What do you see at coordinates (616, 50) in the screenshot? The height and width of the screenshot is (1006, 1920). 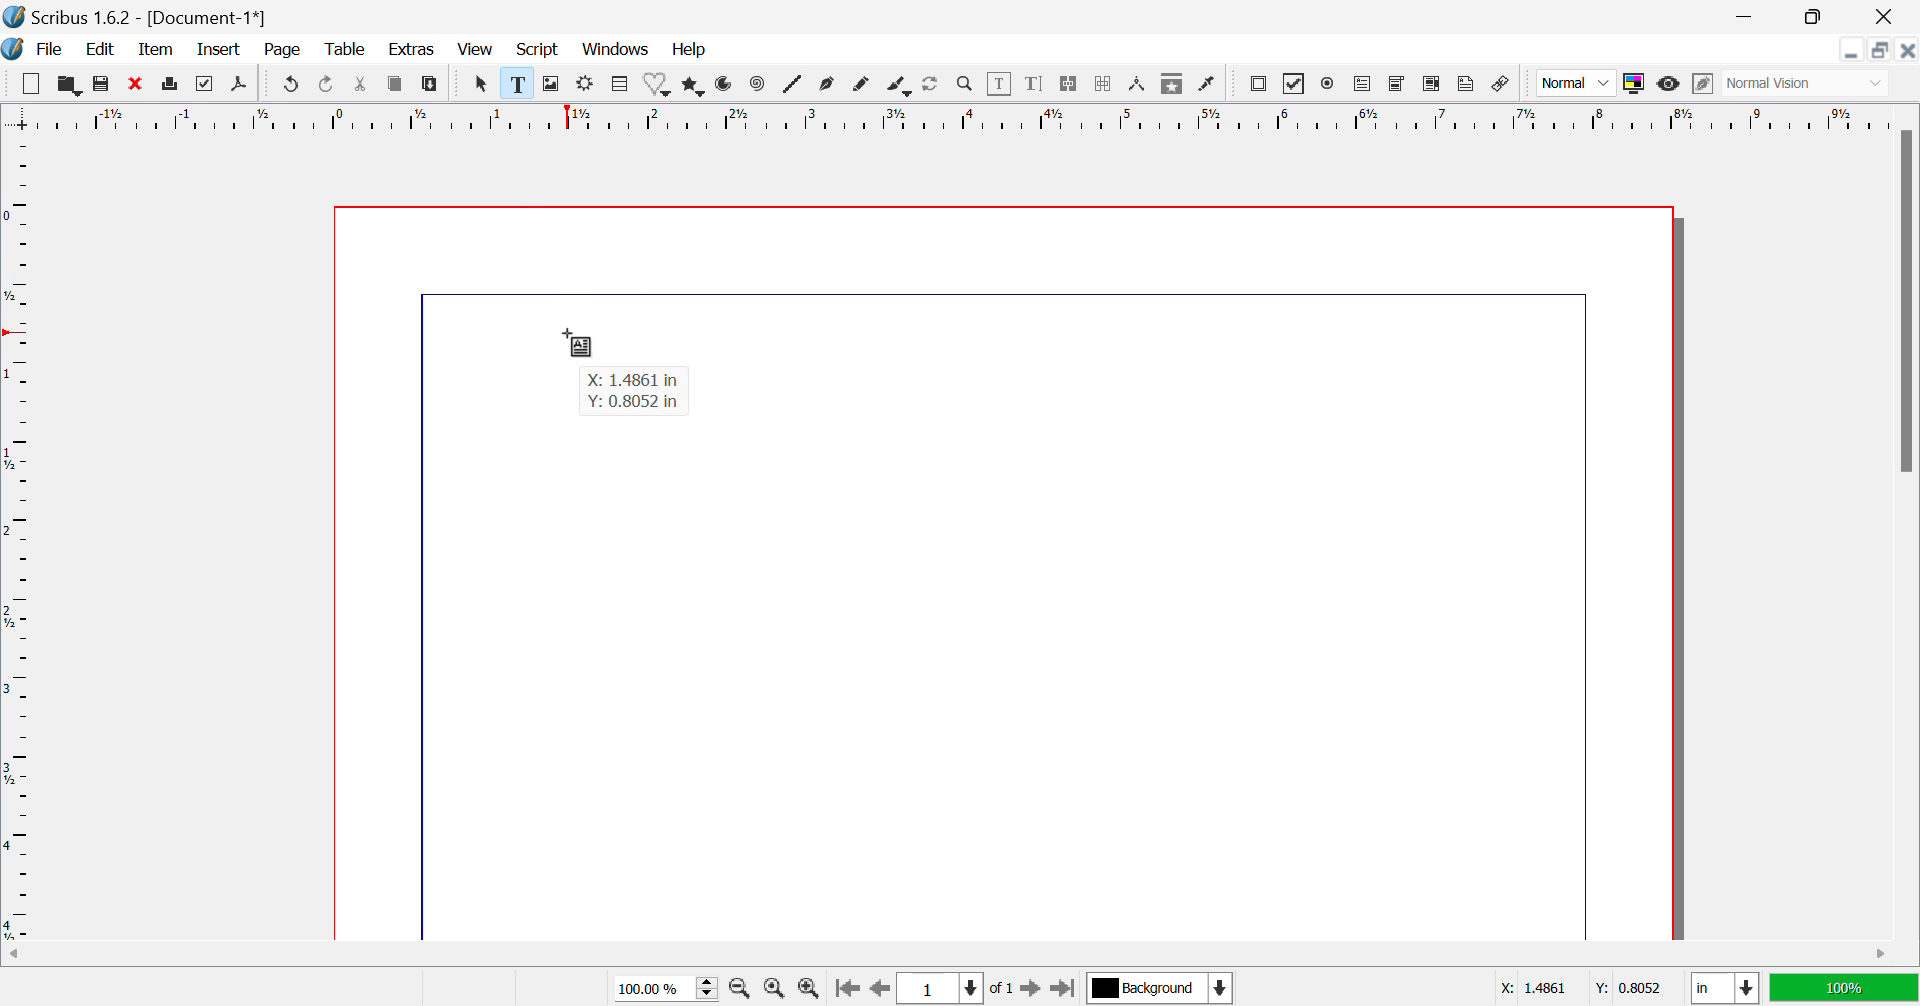 I see `Windows` at bounding box center [616, 50].